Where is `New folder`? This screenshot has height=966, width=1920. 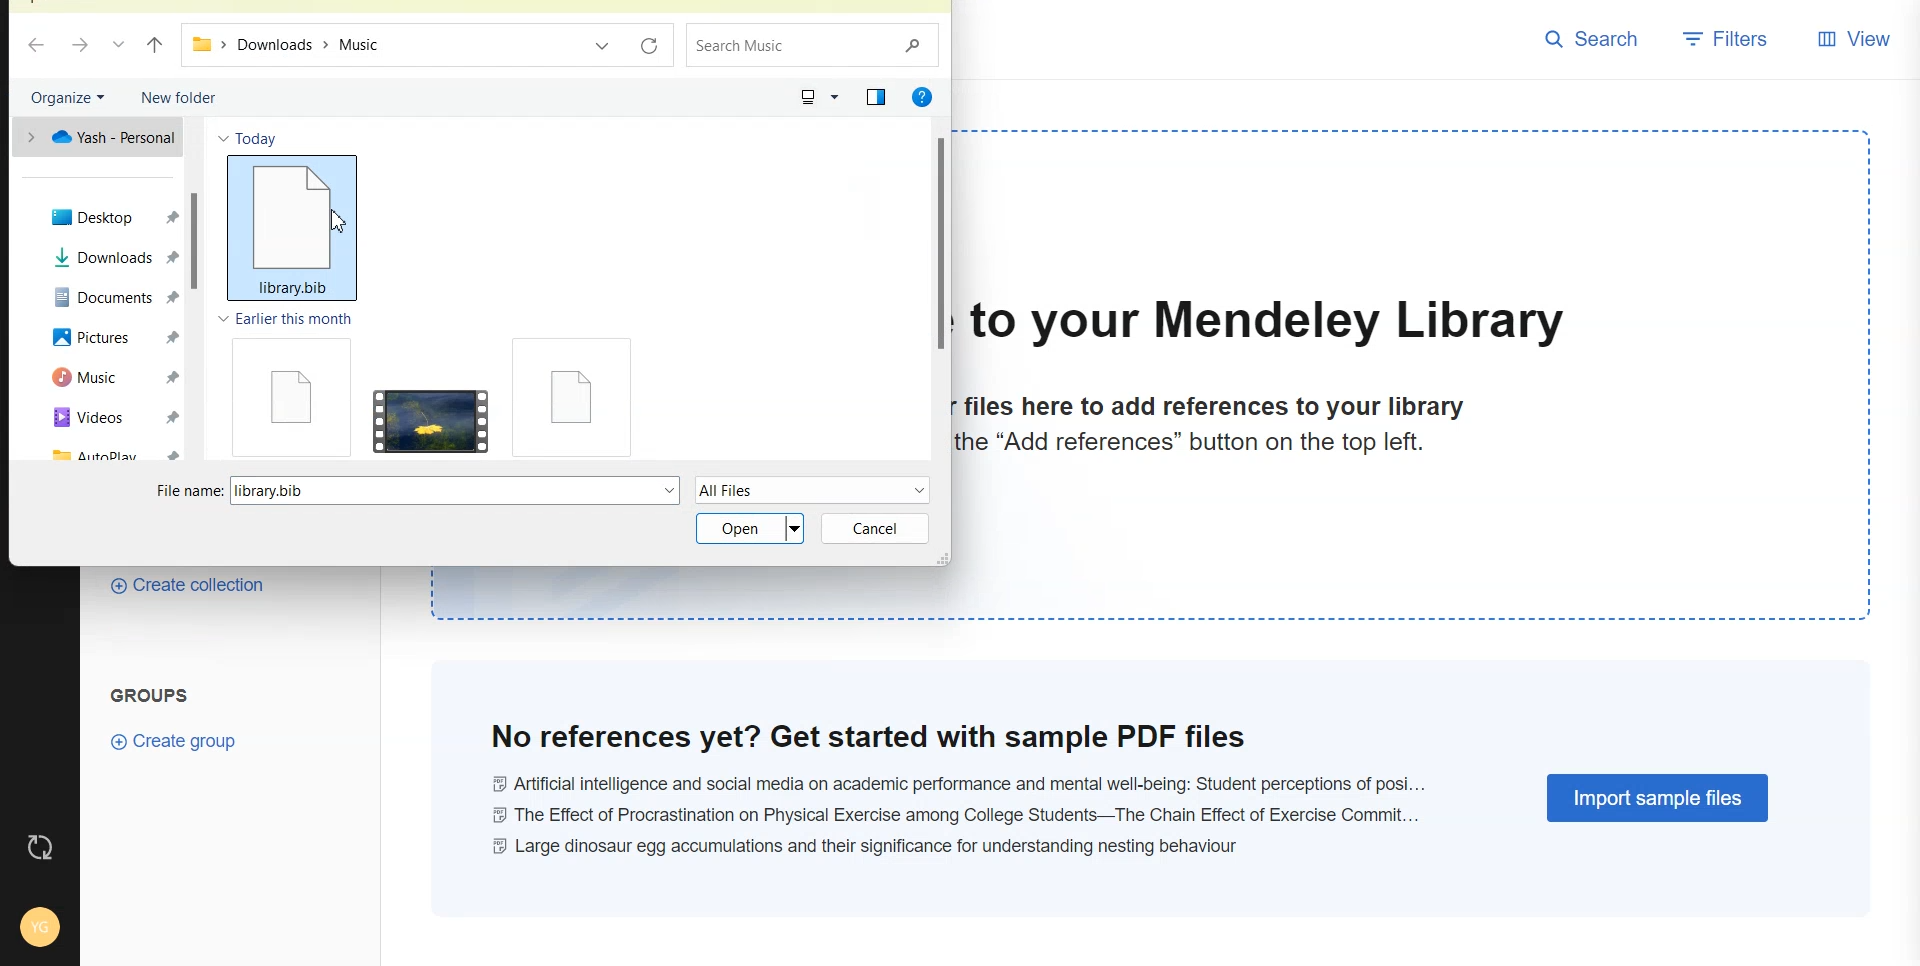
New folder is located at coordinates (180, 98).